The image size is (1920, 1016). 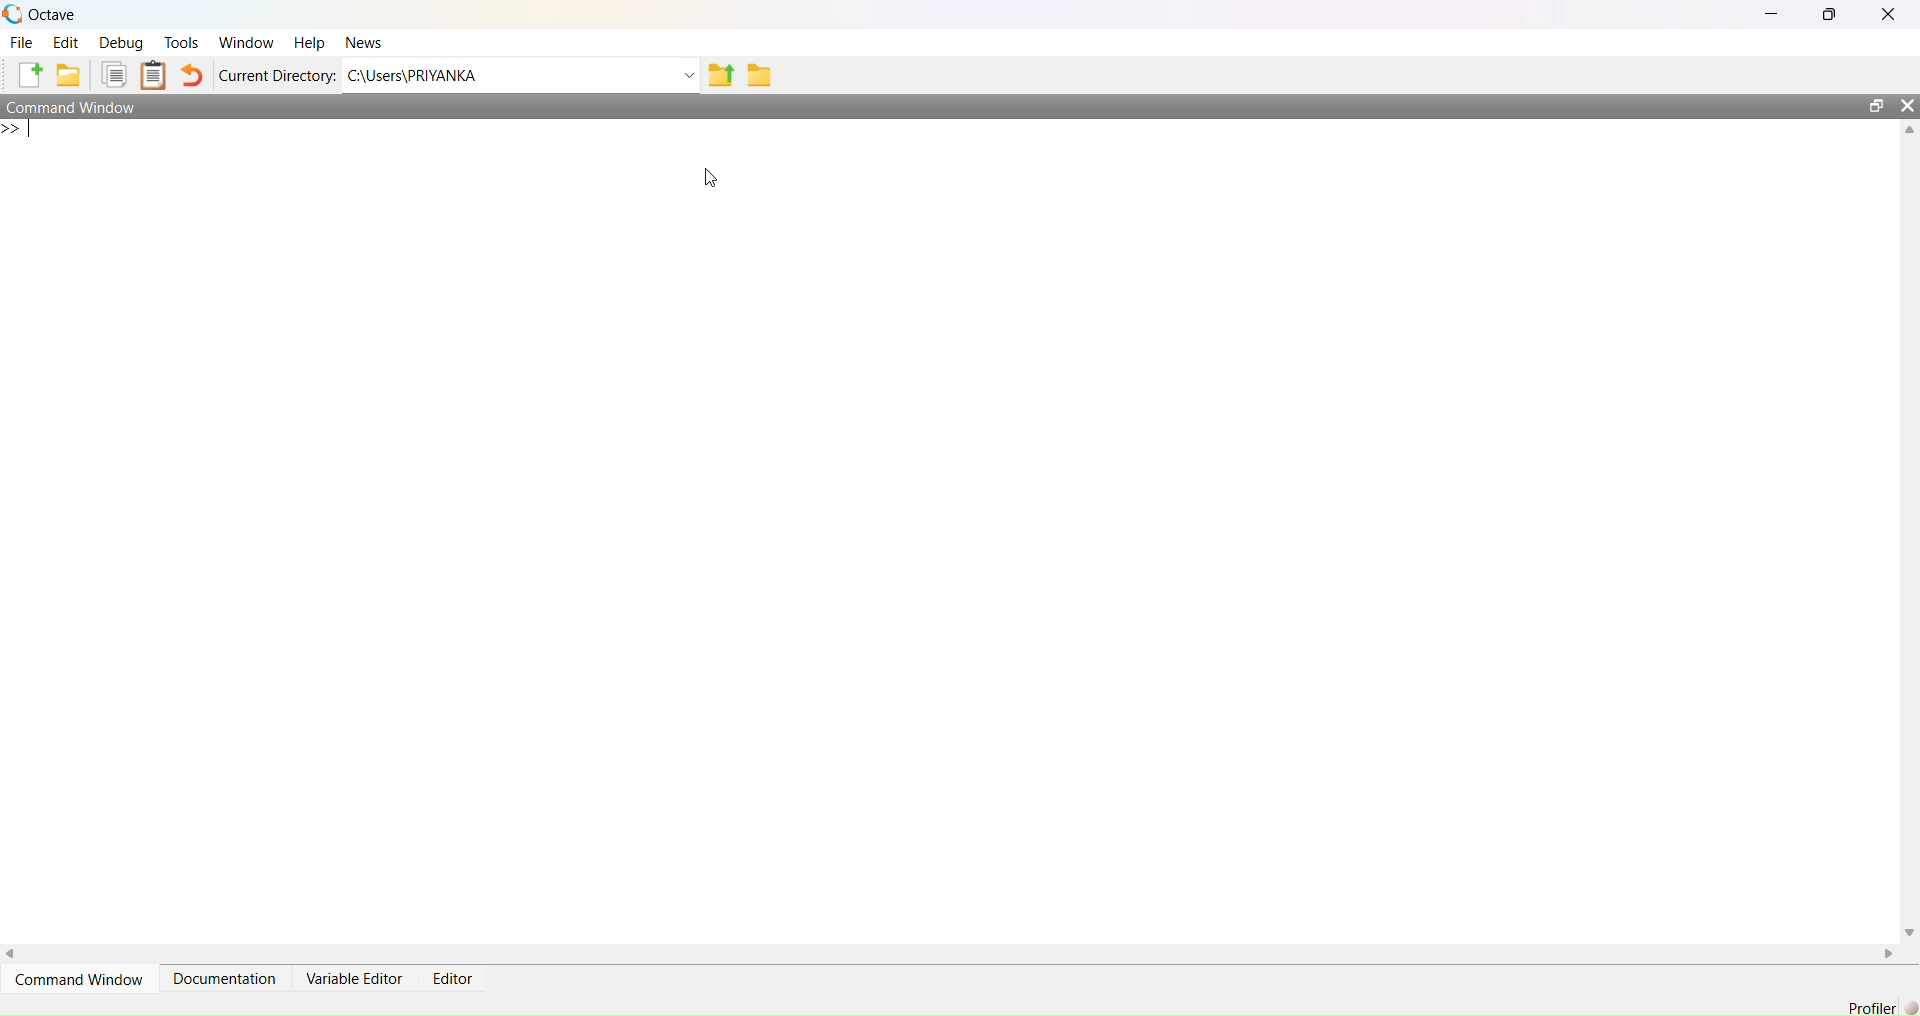 I want to click on Debug, so click(x=121, y=42).